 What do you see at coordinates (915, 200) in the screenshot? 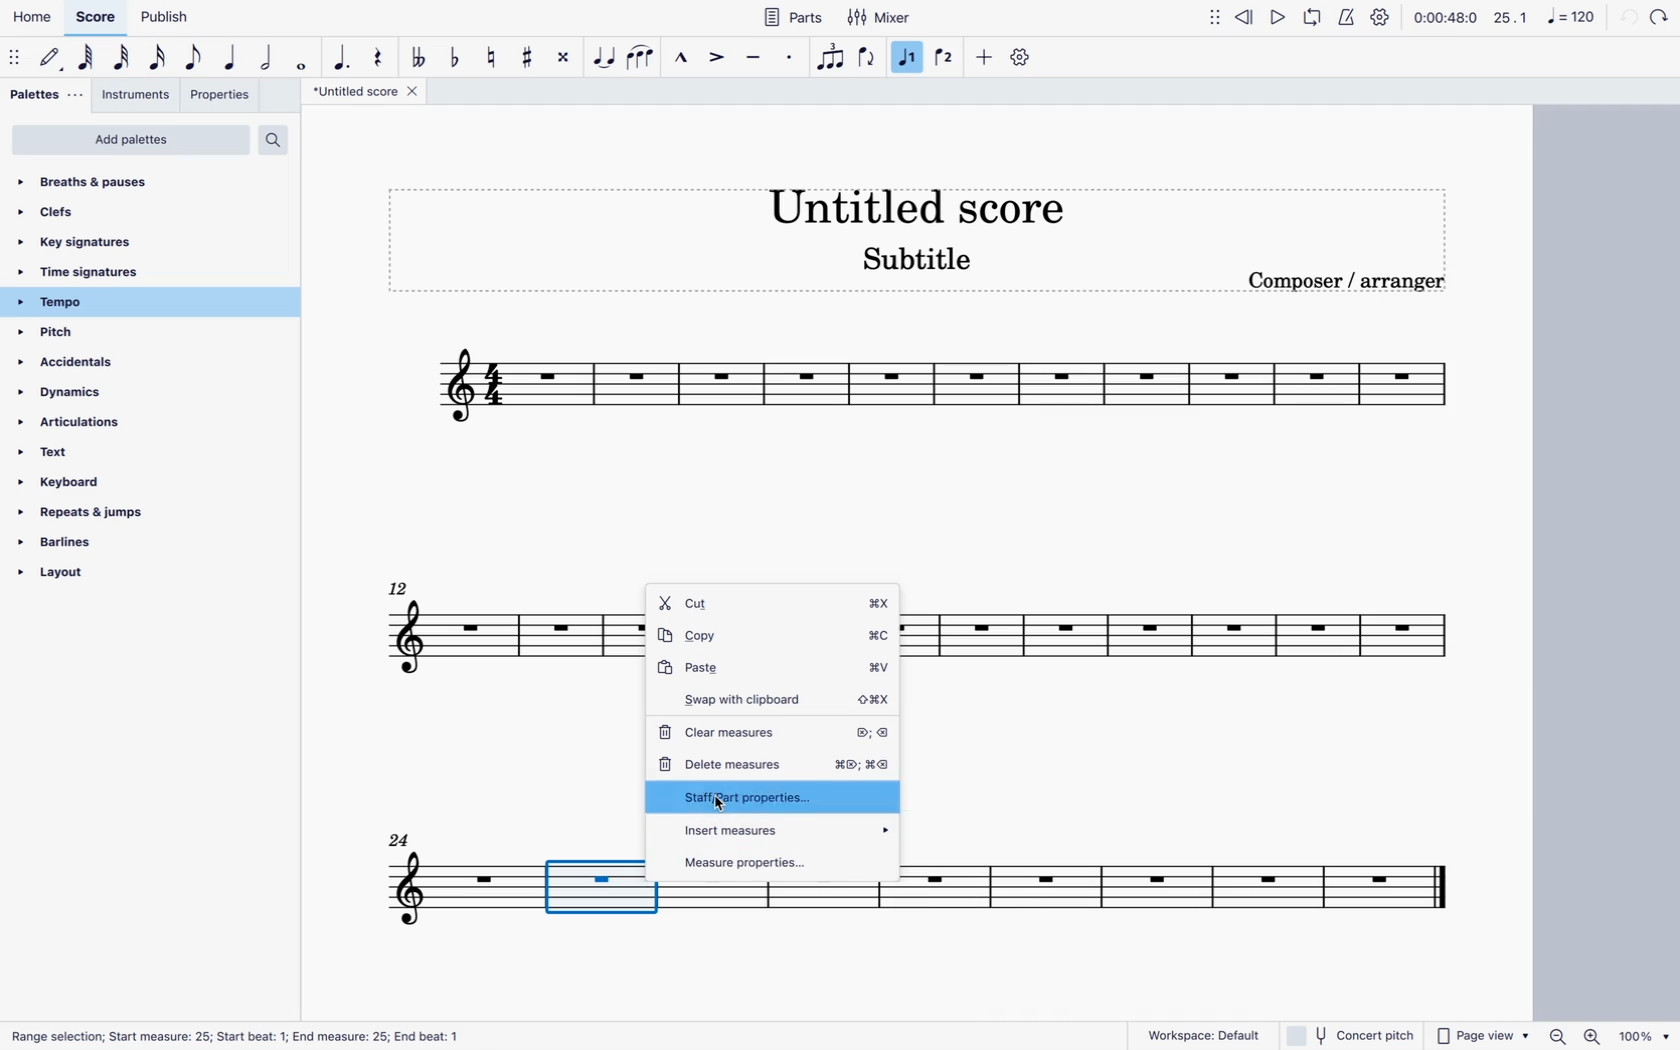
I see `score title` at bounding box center [915, 200].